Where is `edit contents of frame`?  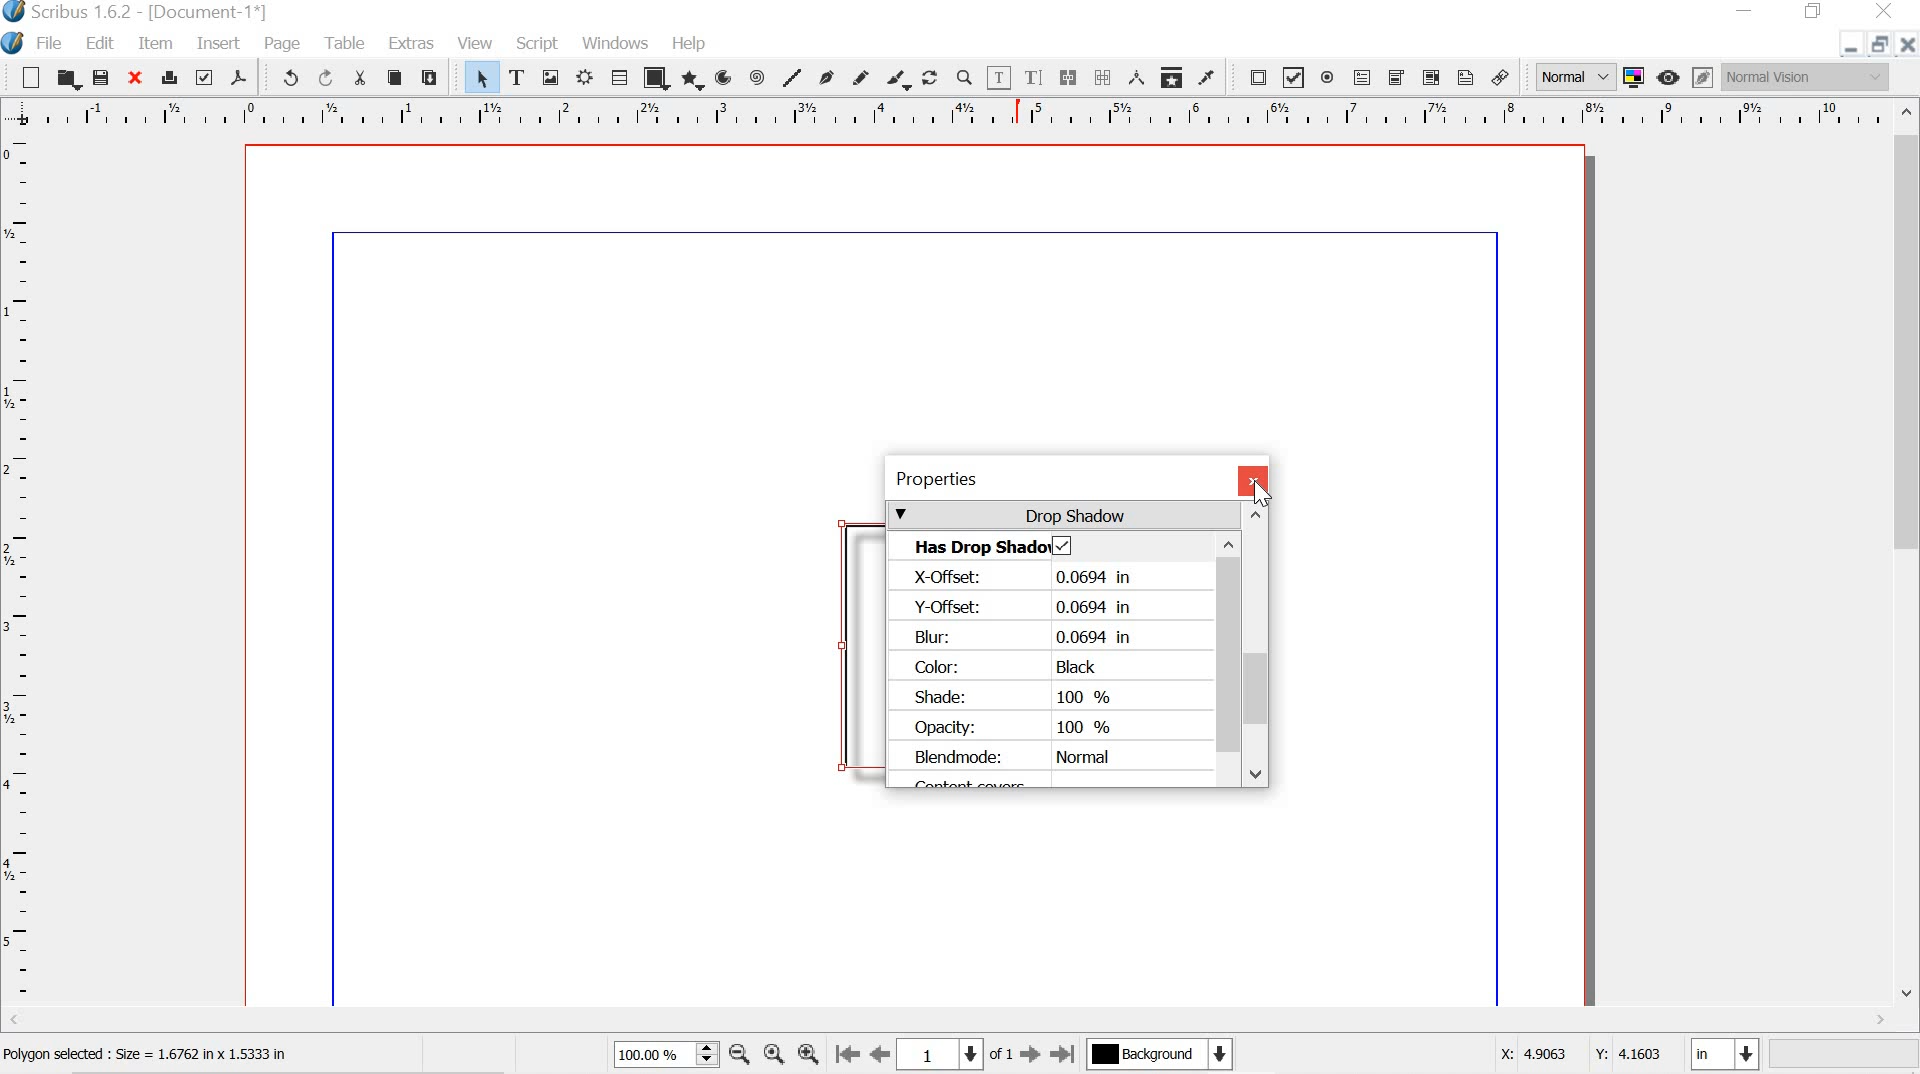 edit contents of frame is located at coordinates (998, 78).